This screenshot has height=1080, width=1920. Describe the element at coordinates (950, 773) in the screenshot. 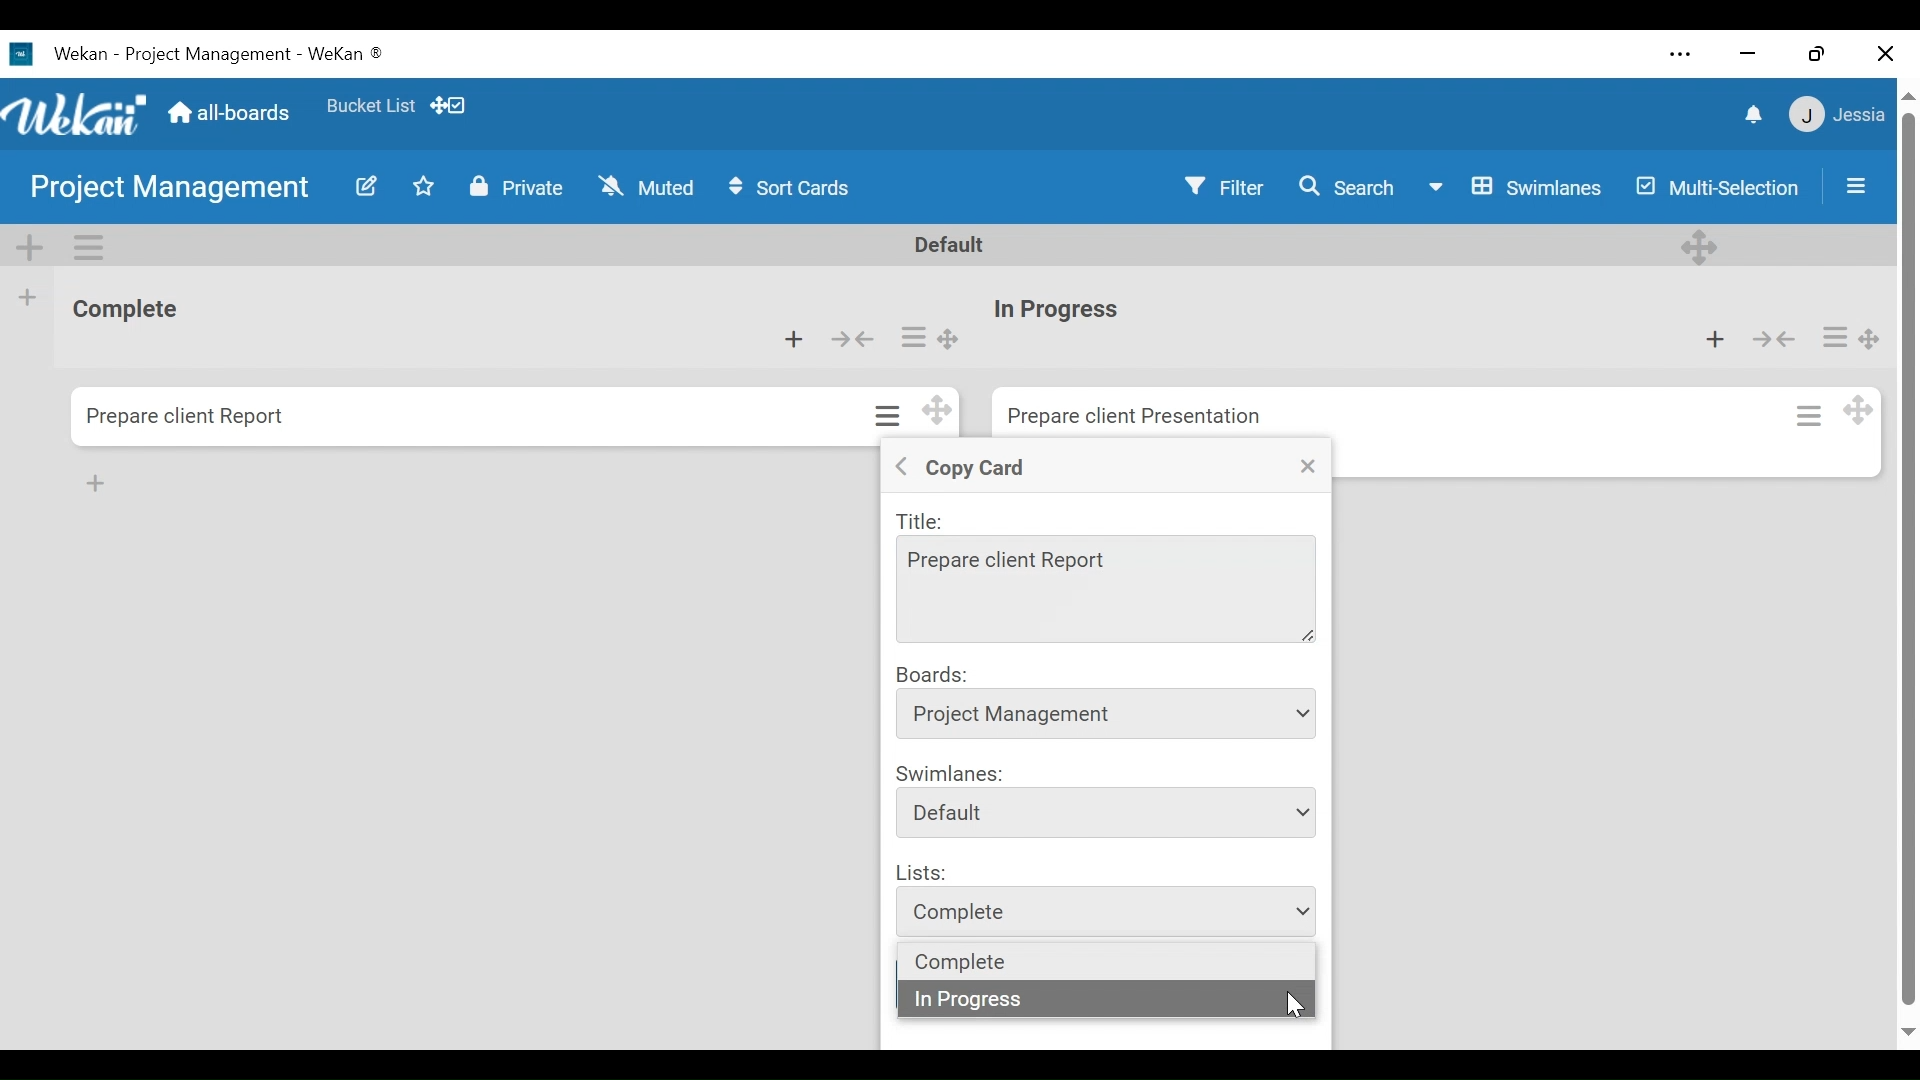

I see `Swimlanes` at that location.